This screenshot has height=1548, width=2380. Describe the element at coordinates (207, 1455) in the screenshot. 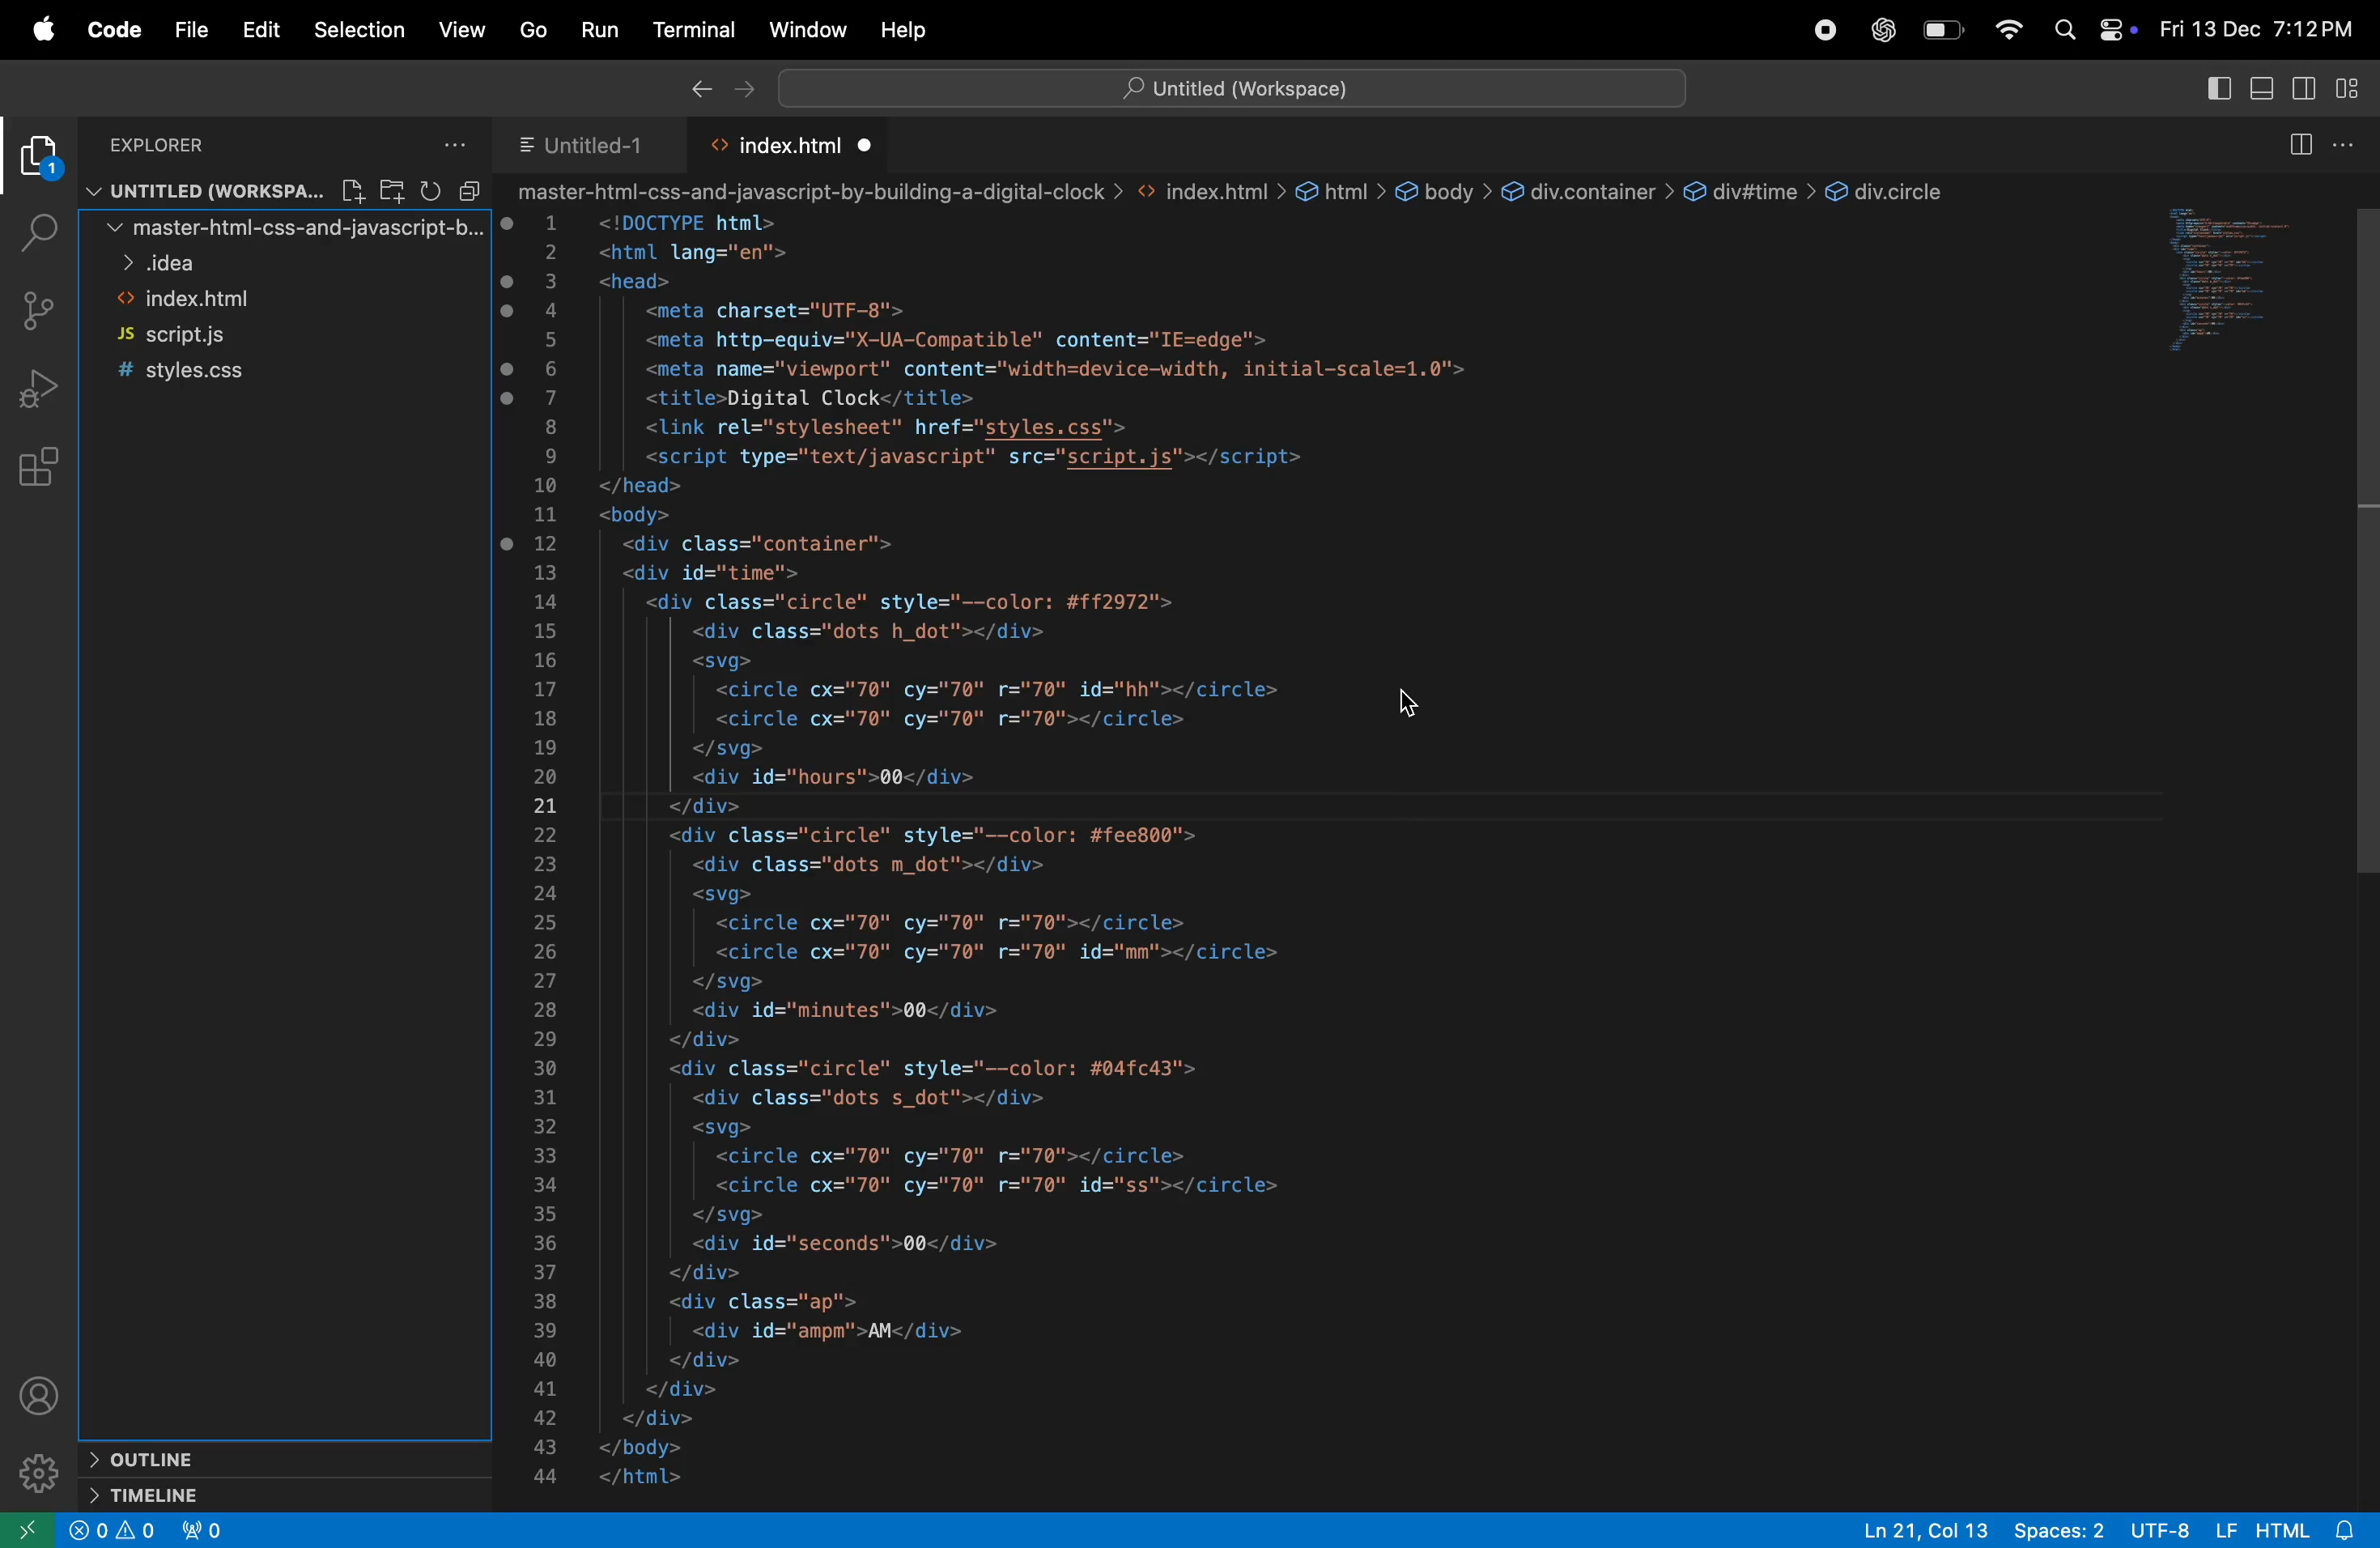

I see `outline` at that location.